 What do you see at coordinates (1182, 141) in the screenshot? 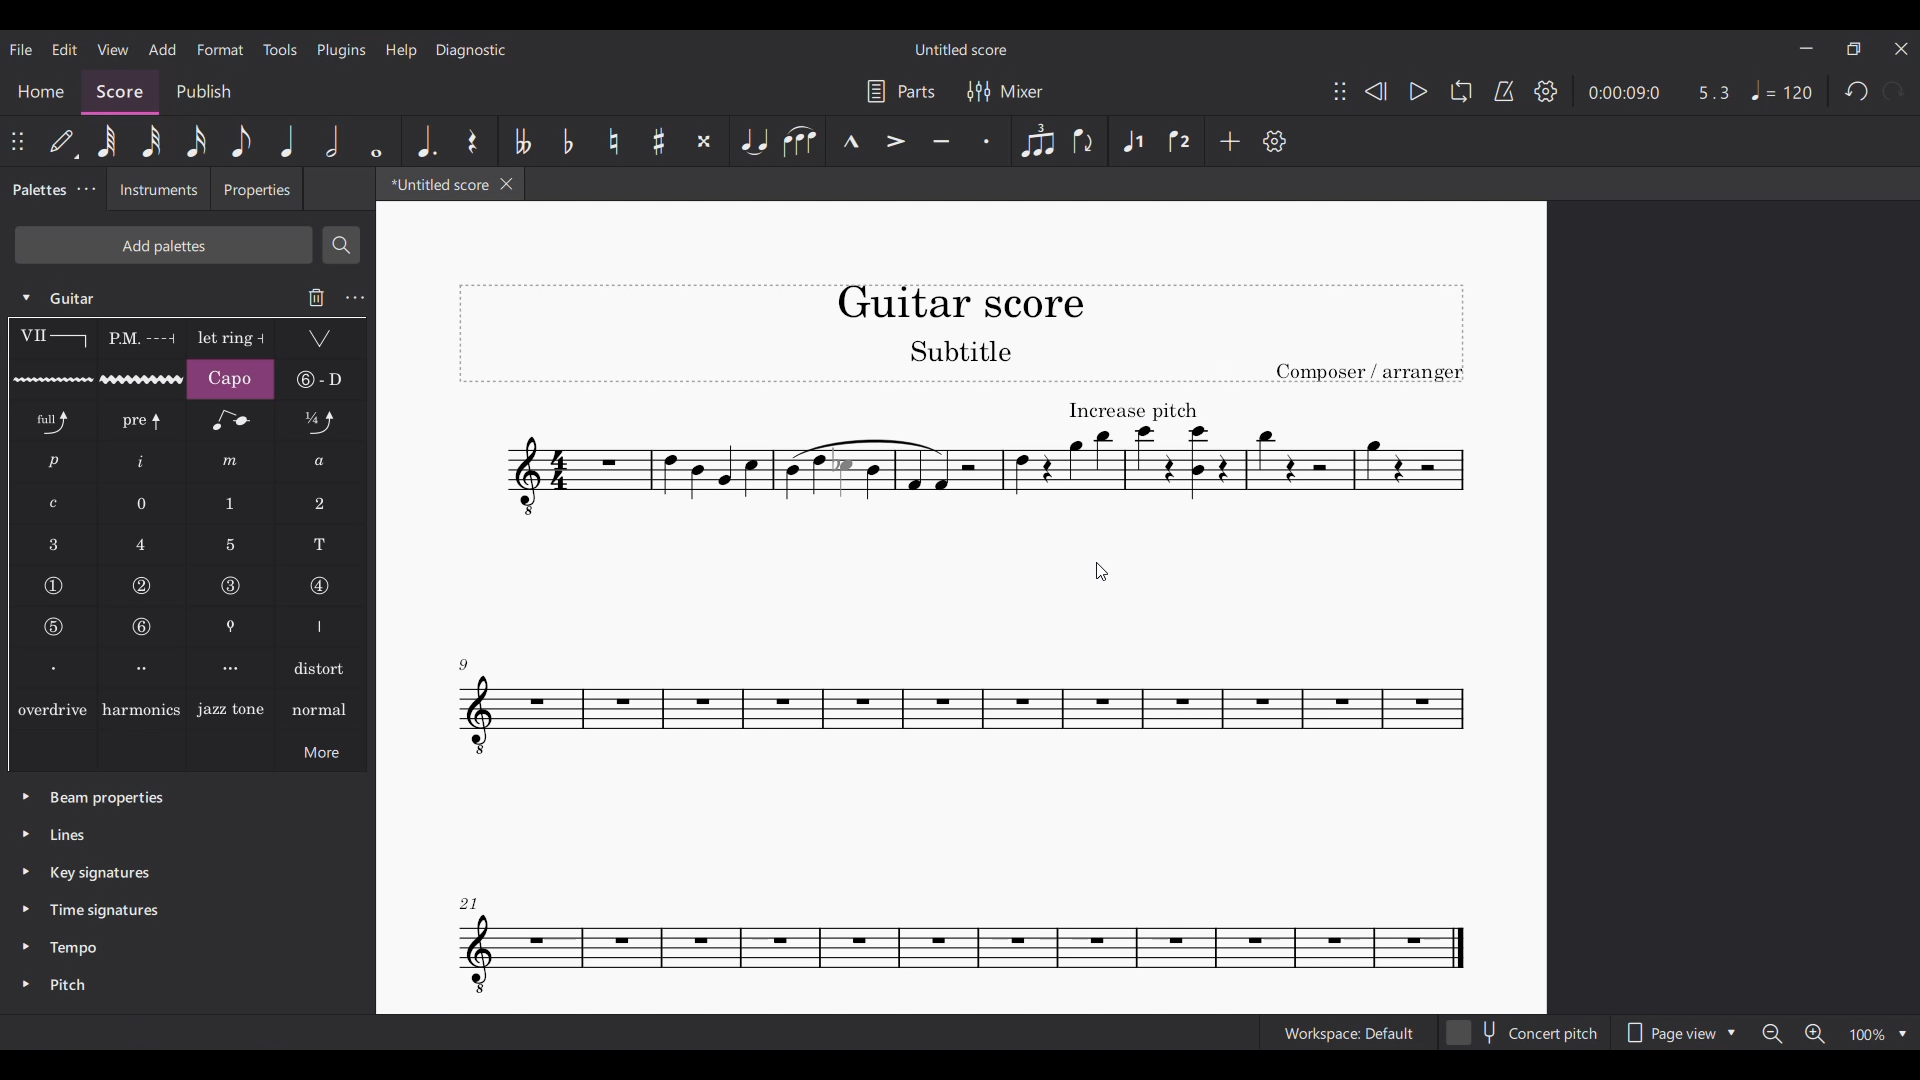
I see `Voice 2` at bounding box center [1182, 141].